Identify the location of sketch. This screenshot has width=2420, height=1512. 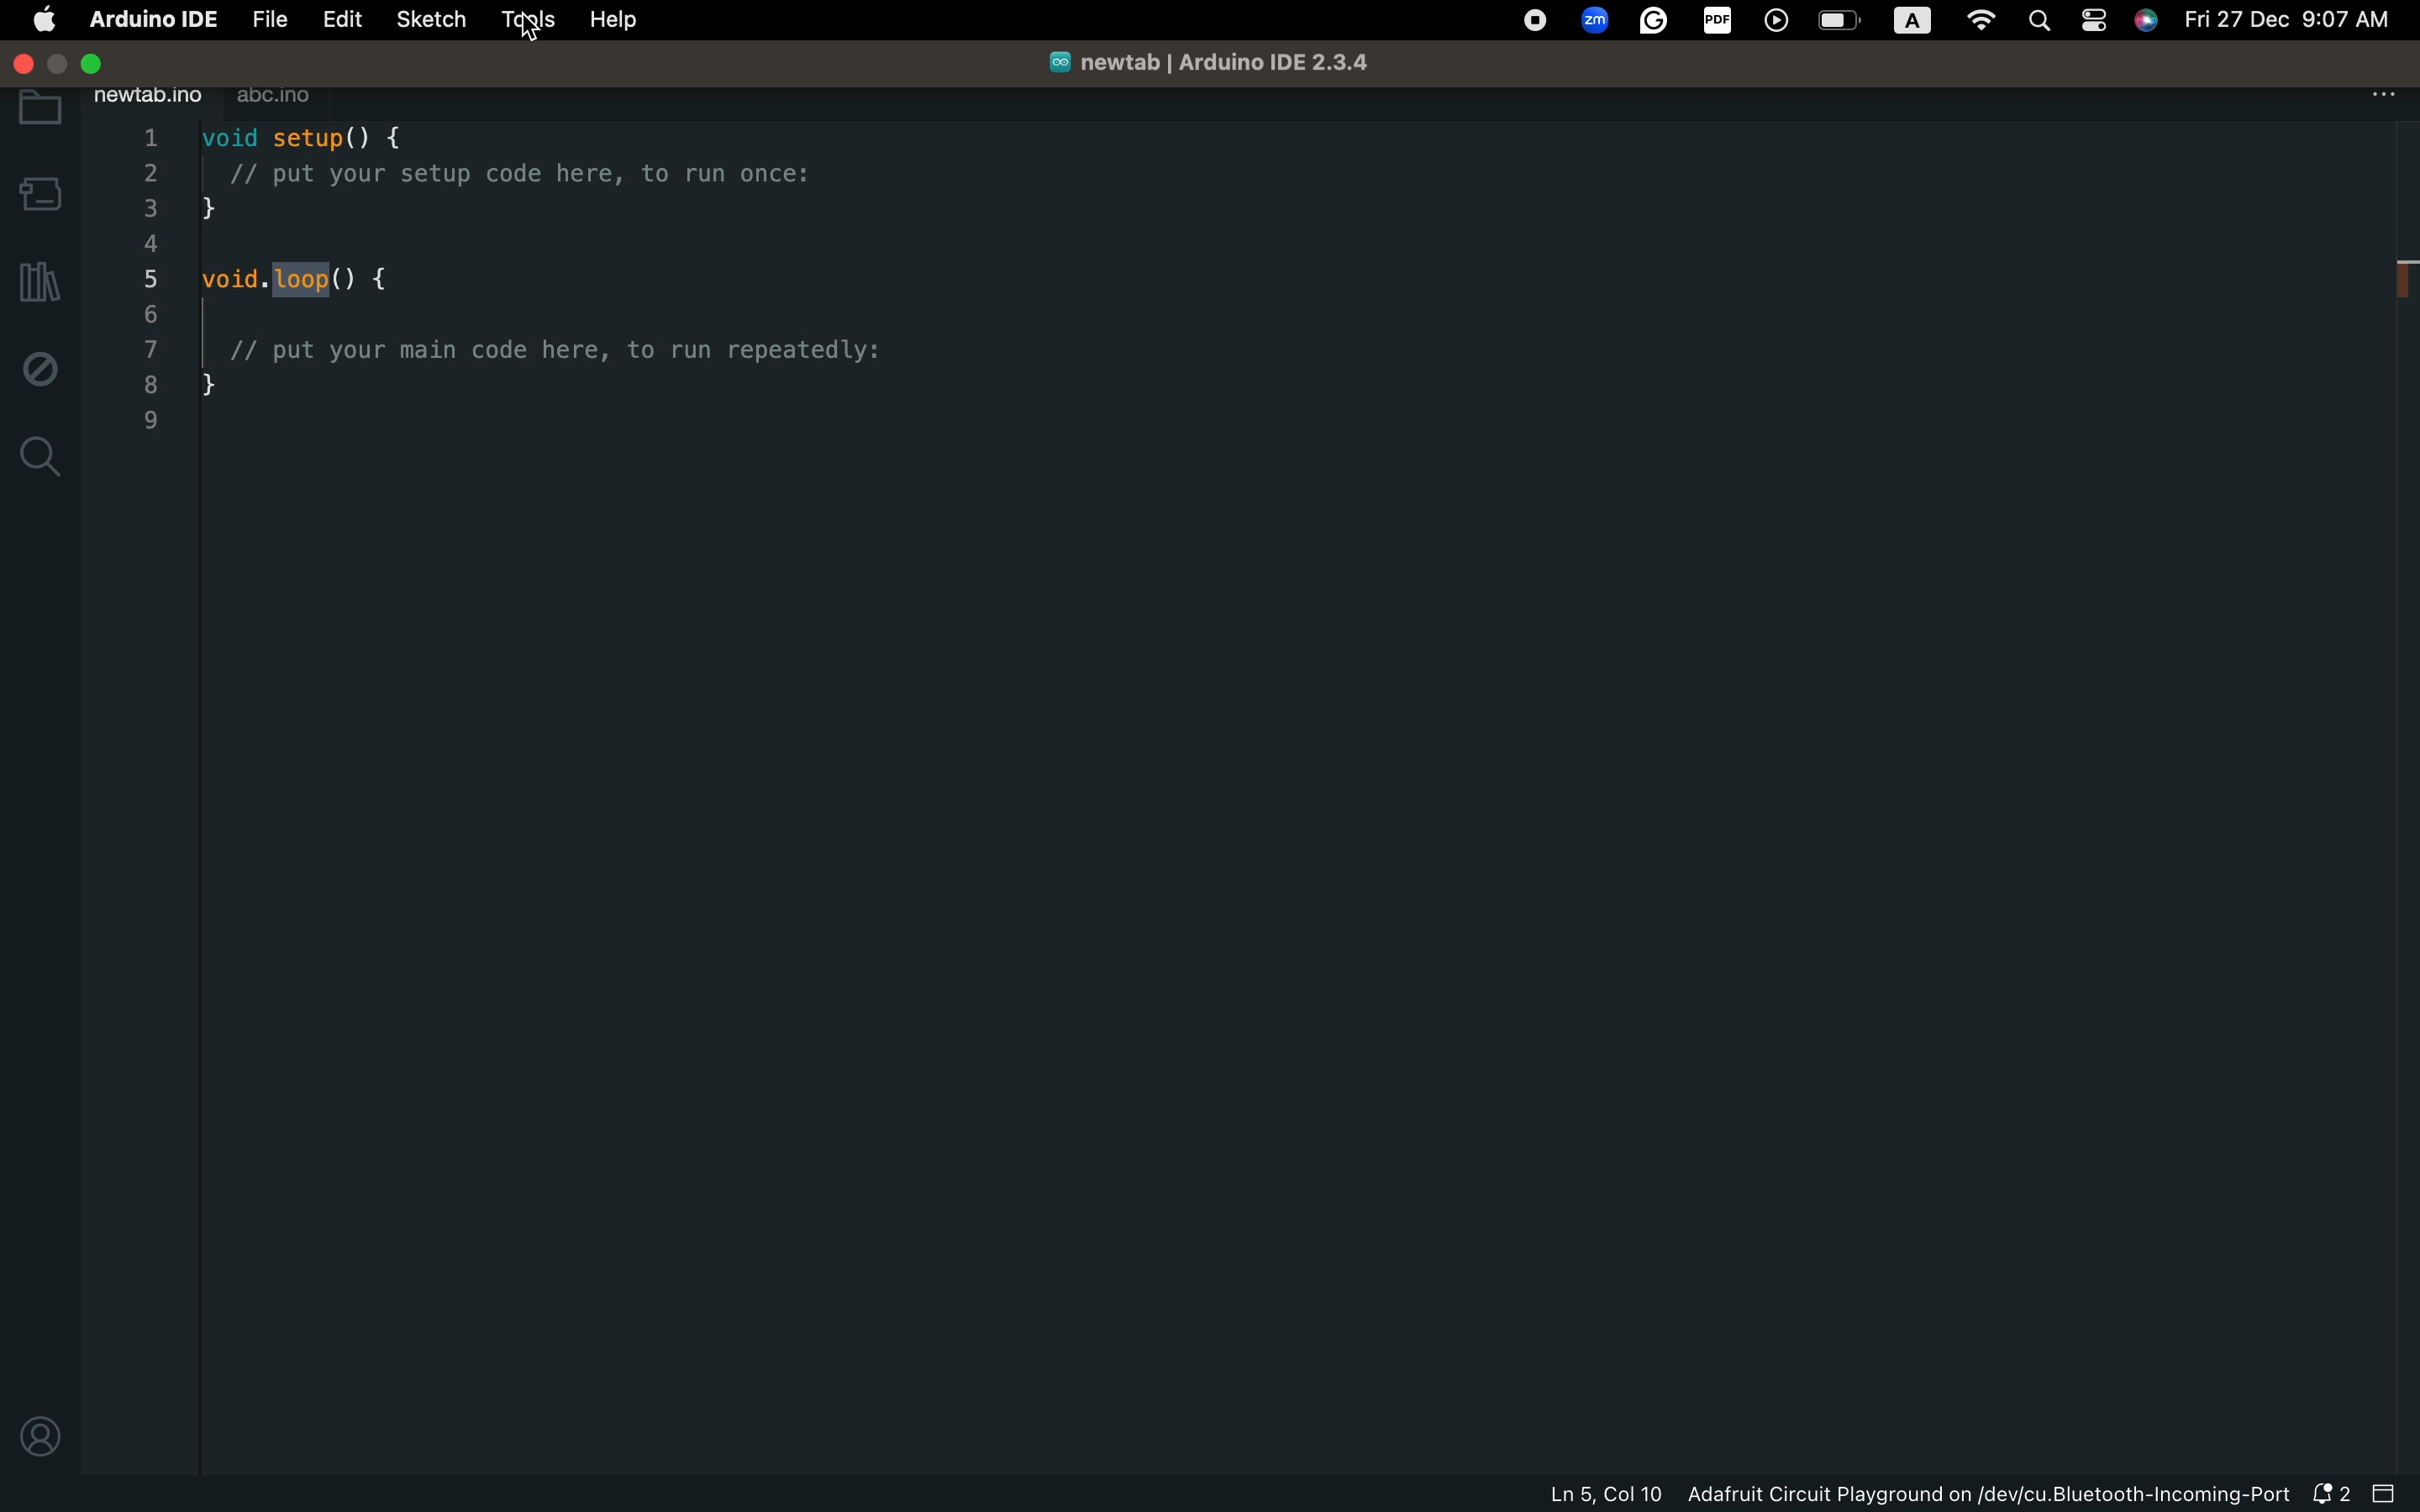
(431, 18).